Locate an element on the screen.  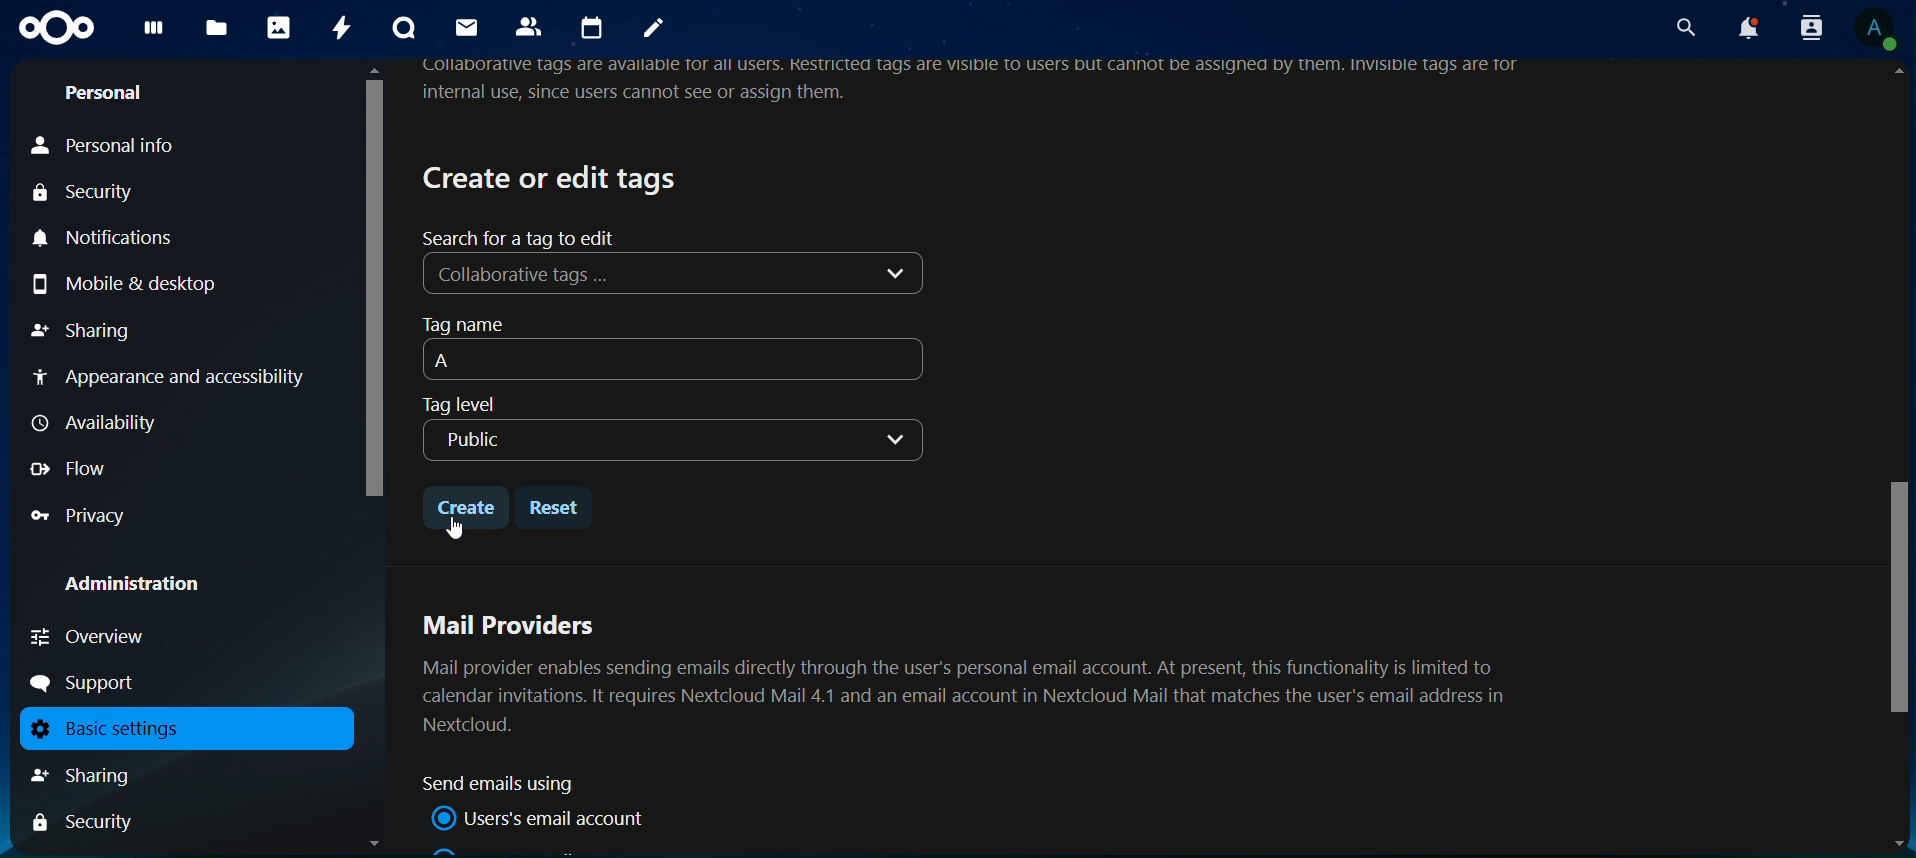
administration is located at coordinates (147, 586).